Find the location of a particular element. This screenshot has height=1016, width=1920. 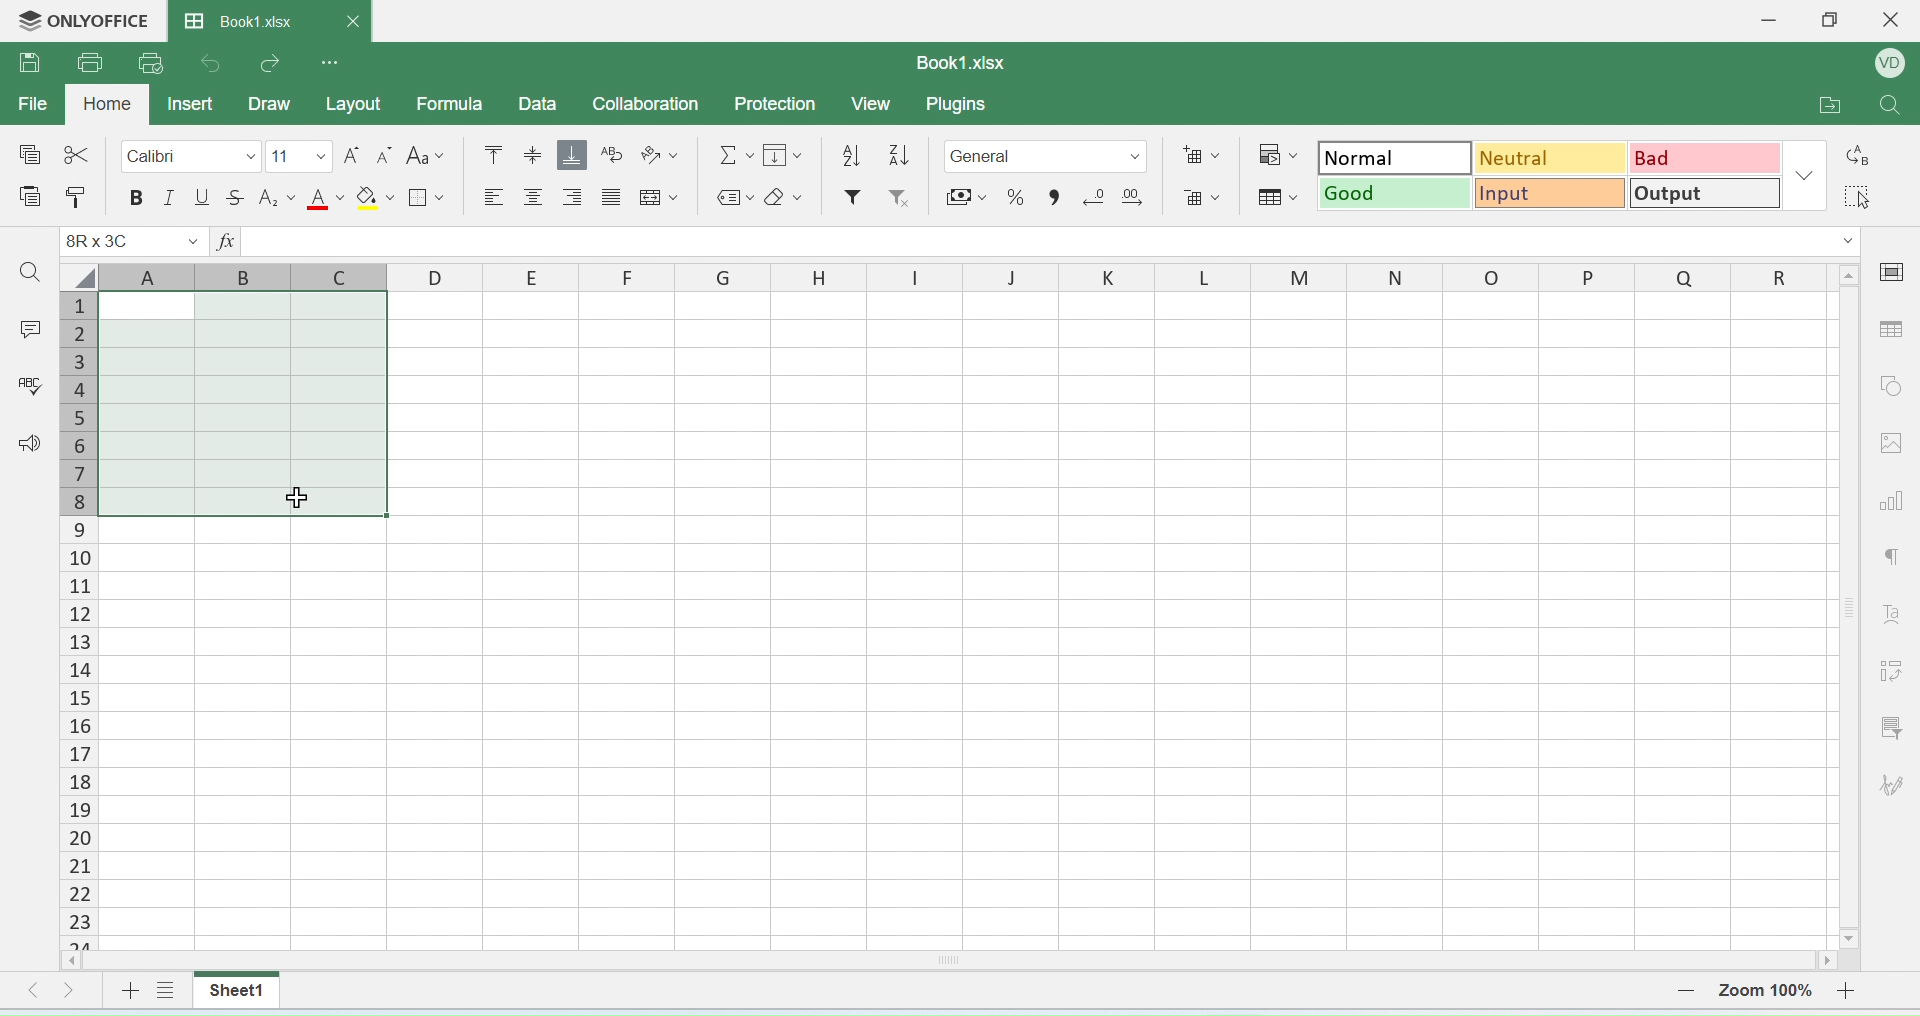

cursor is located at coordinates (298, 496).